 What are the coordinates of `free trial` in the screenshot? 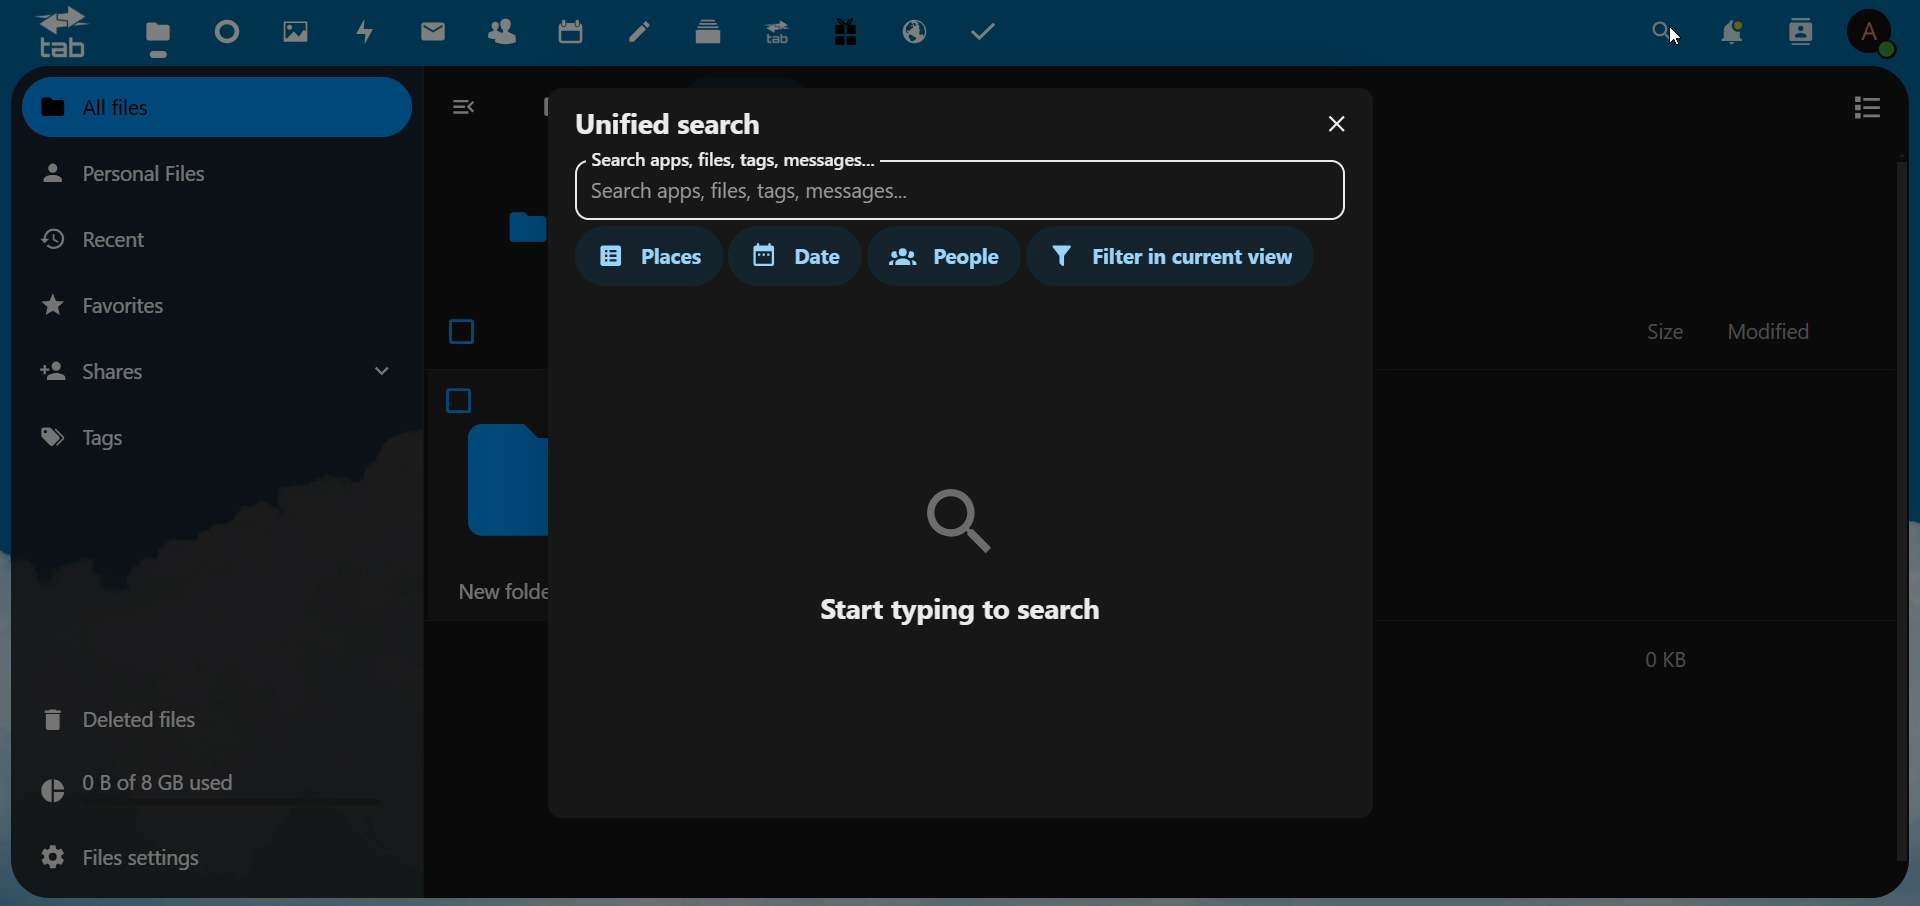 It's located at (851, 34).